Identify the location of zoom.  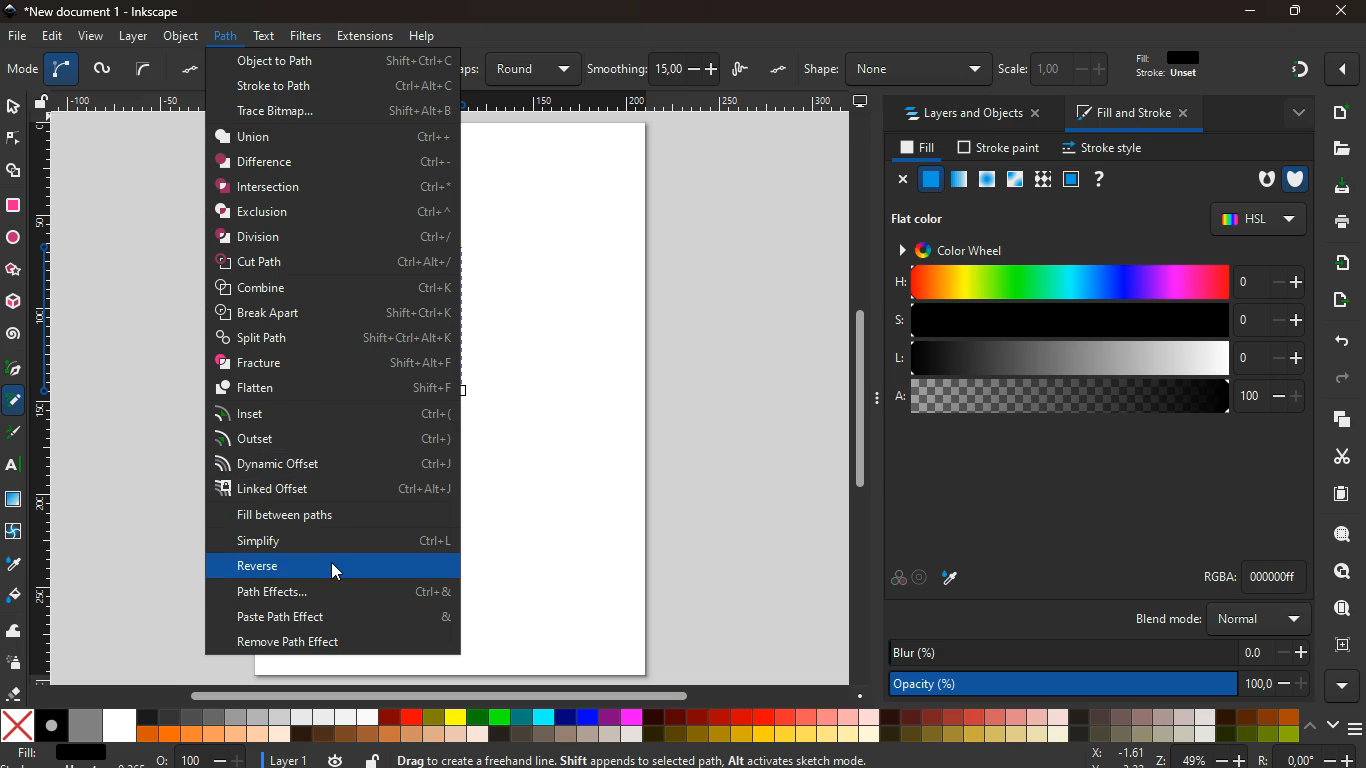
(1221, 757).